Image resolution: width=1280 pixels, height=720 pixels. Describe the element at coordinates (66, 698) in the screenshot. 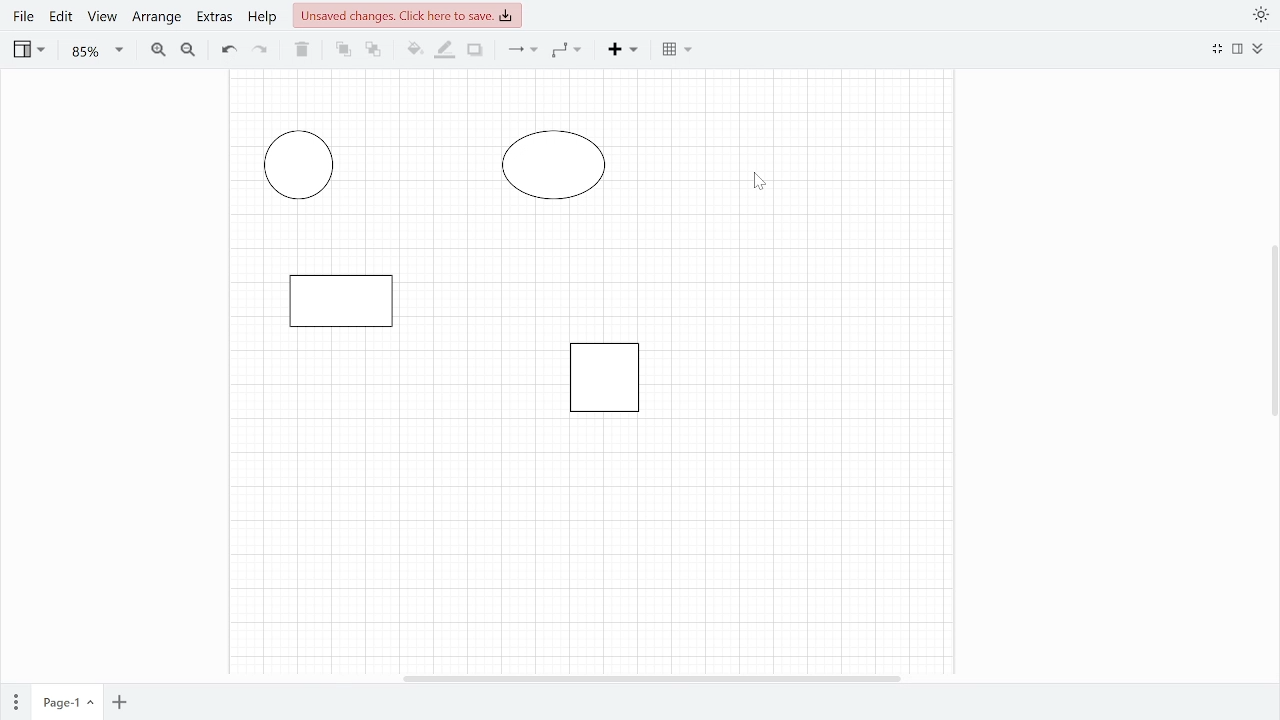

I see `Current page(page 1)` at that location.